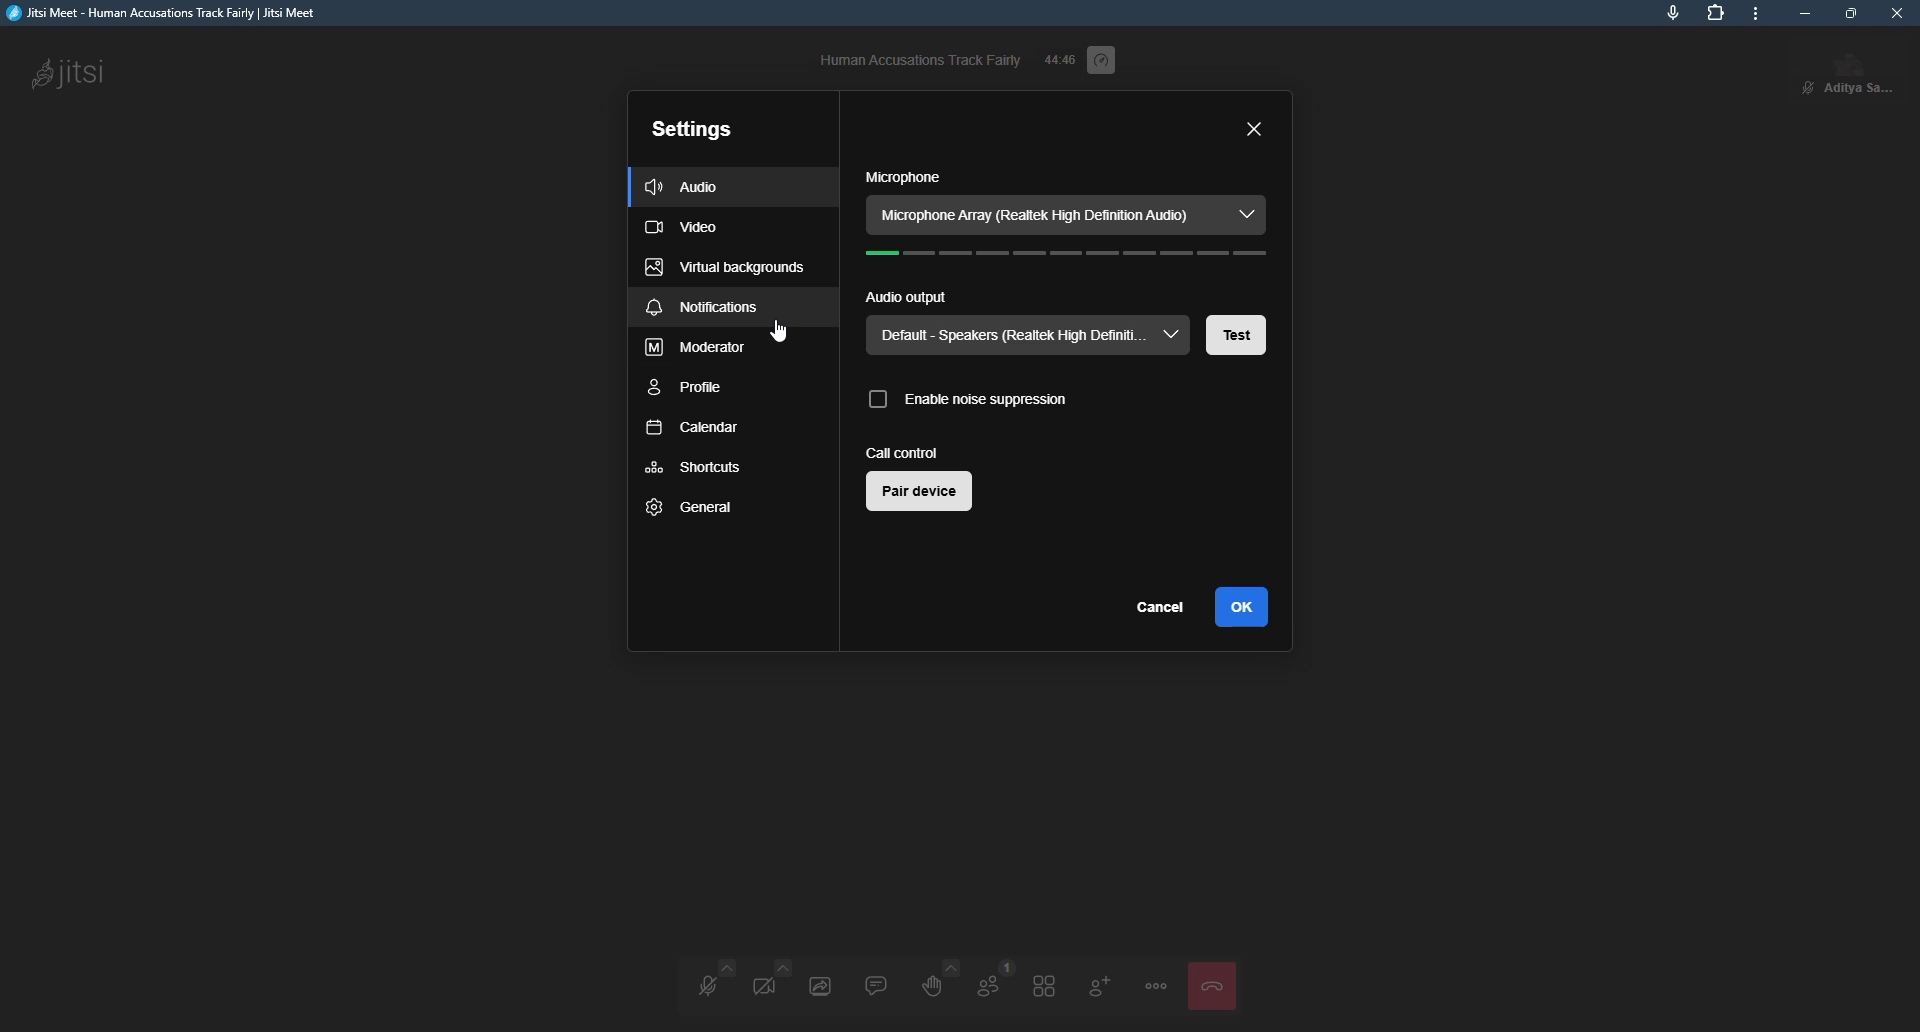 The width and height of the screenshot is (1920, 1032). I want to click on close, so click(1255, 130).